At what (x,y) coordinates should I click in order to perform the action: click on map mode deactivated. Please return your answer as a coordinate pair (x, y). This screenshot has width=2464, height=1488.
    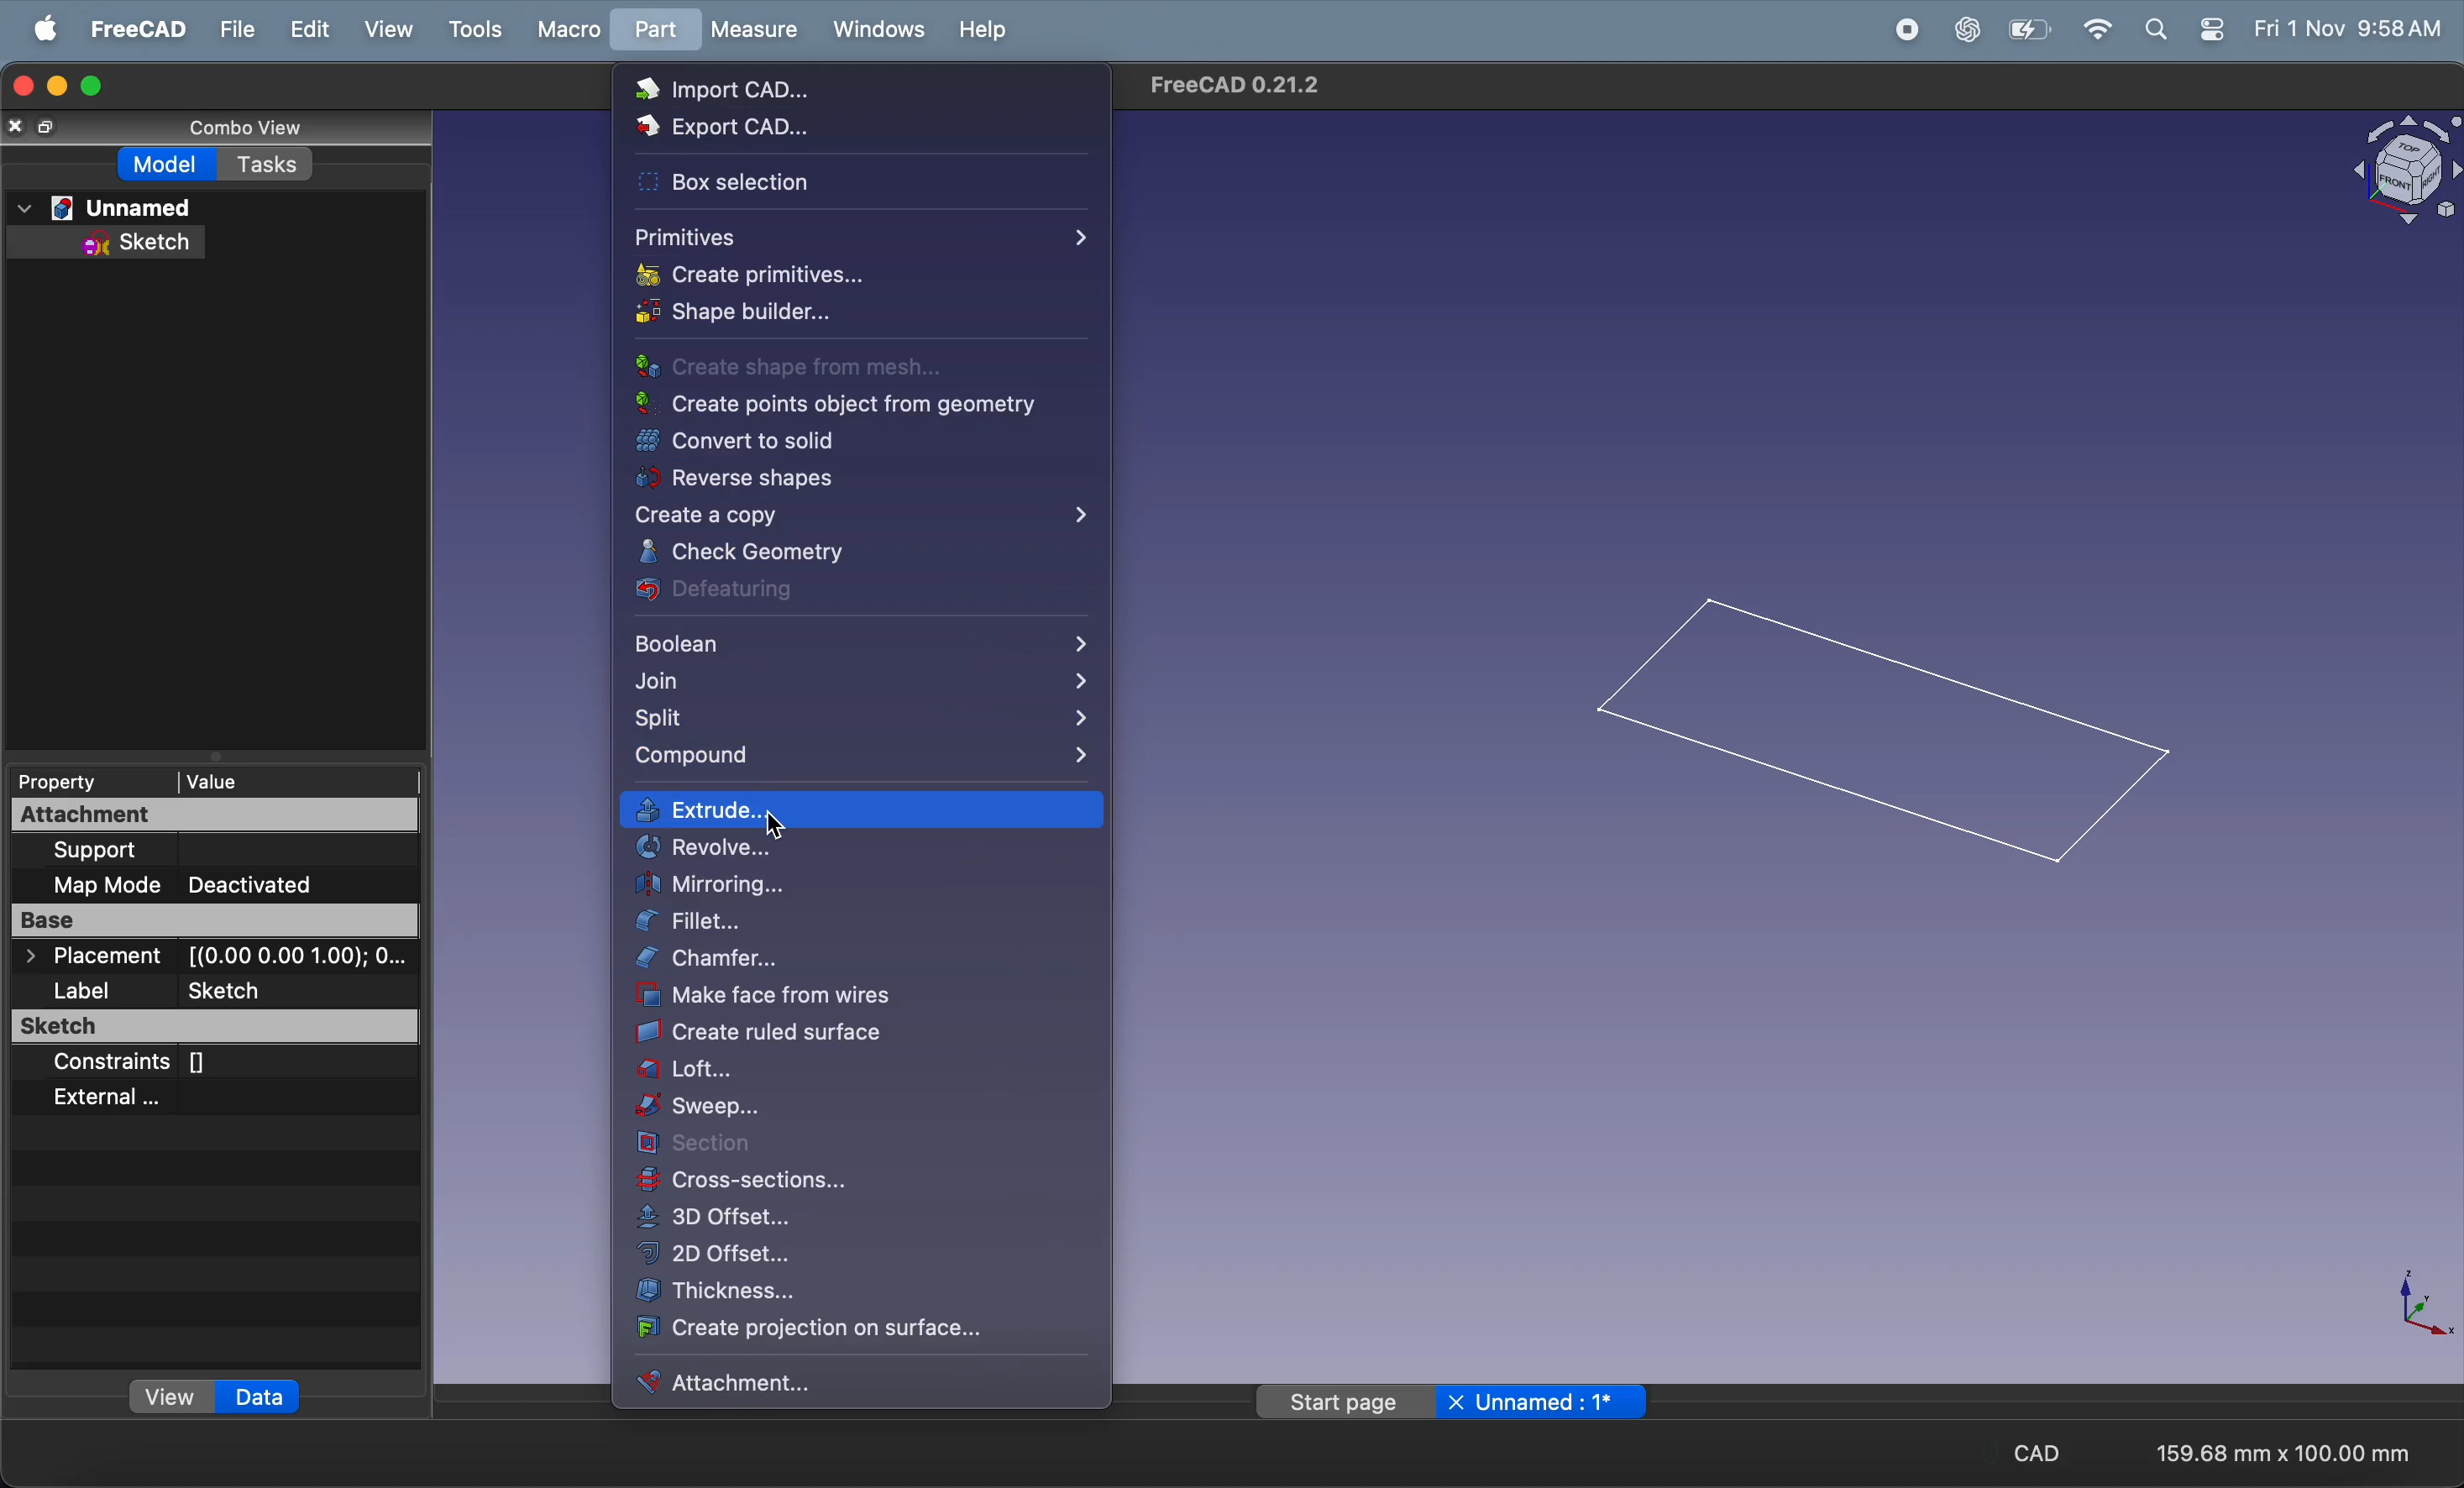
    Looking at the image, I should click on (216, 884).